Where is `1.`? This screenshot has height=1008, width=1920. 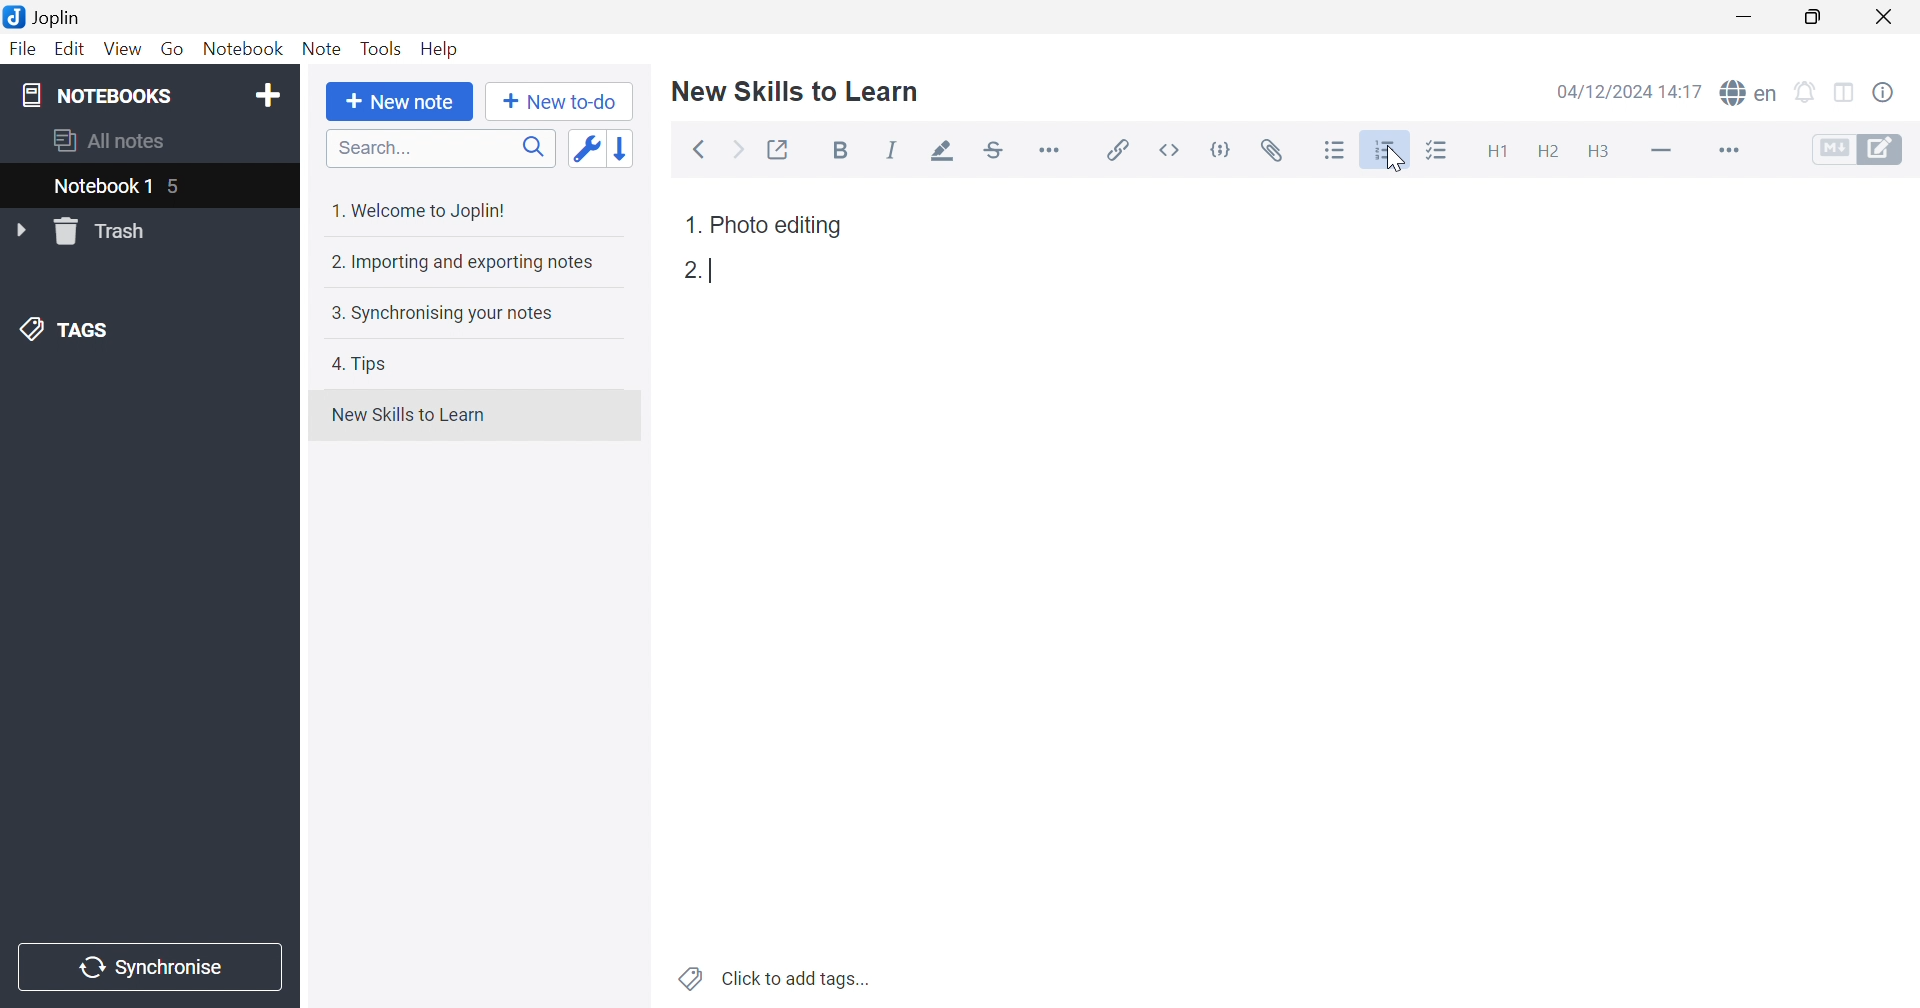 1. is located at coordinates (693, 225).